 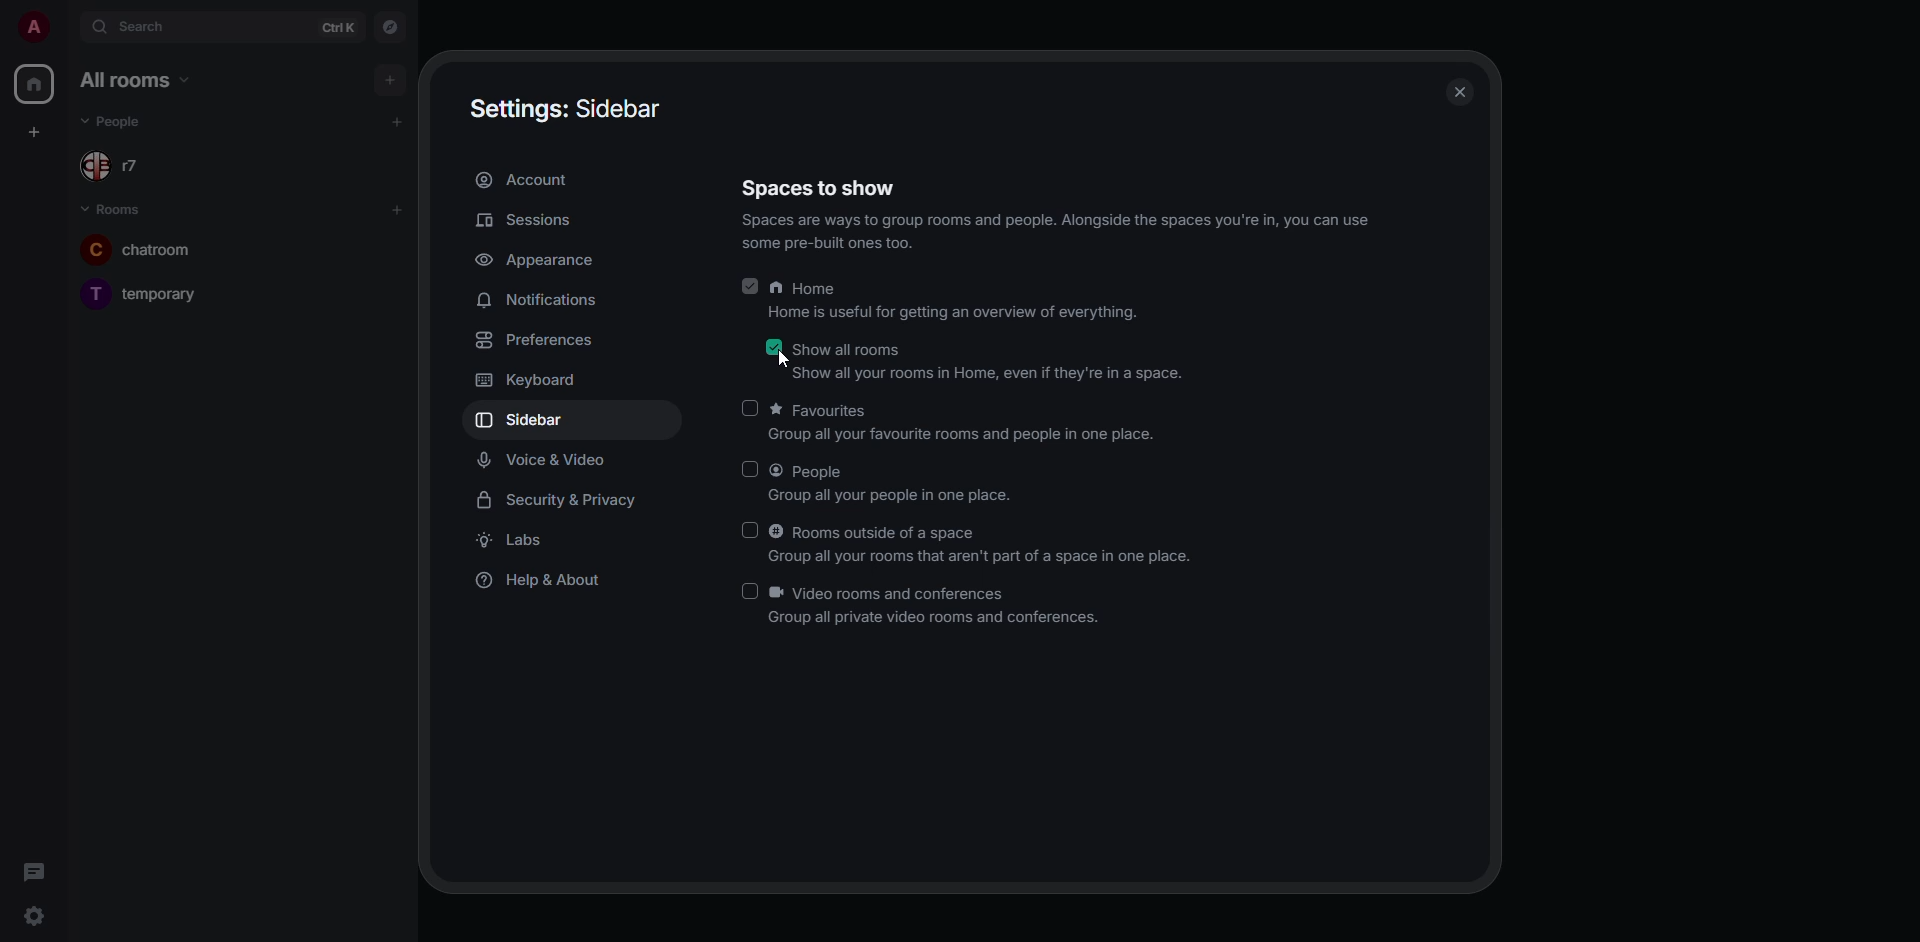 I want to click on people, so click(x=128, y=124).